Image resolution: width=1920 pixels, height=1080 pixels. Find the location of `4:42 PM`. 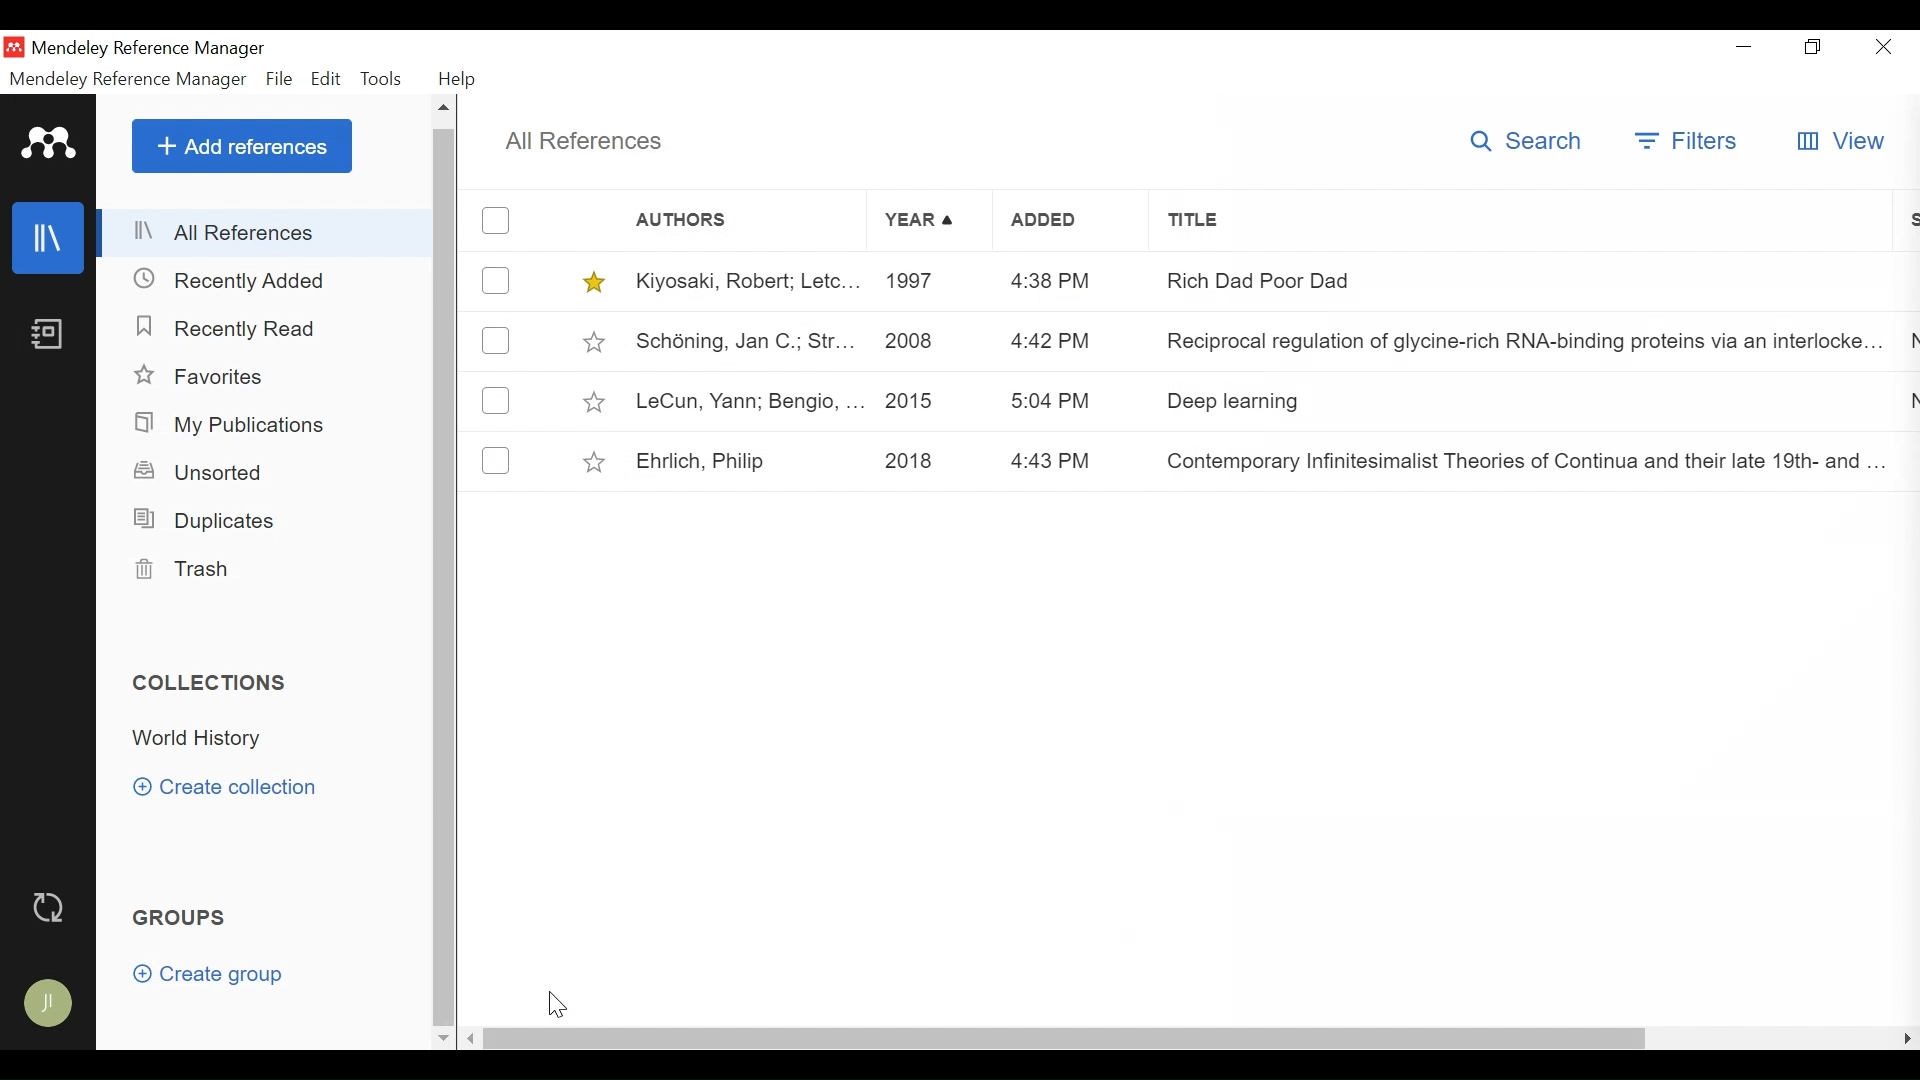

4:42 PM is located at coordinates (1065, 341).